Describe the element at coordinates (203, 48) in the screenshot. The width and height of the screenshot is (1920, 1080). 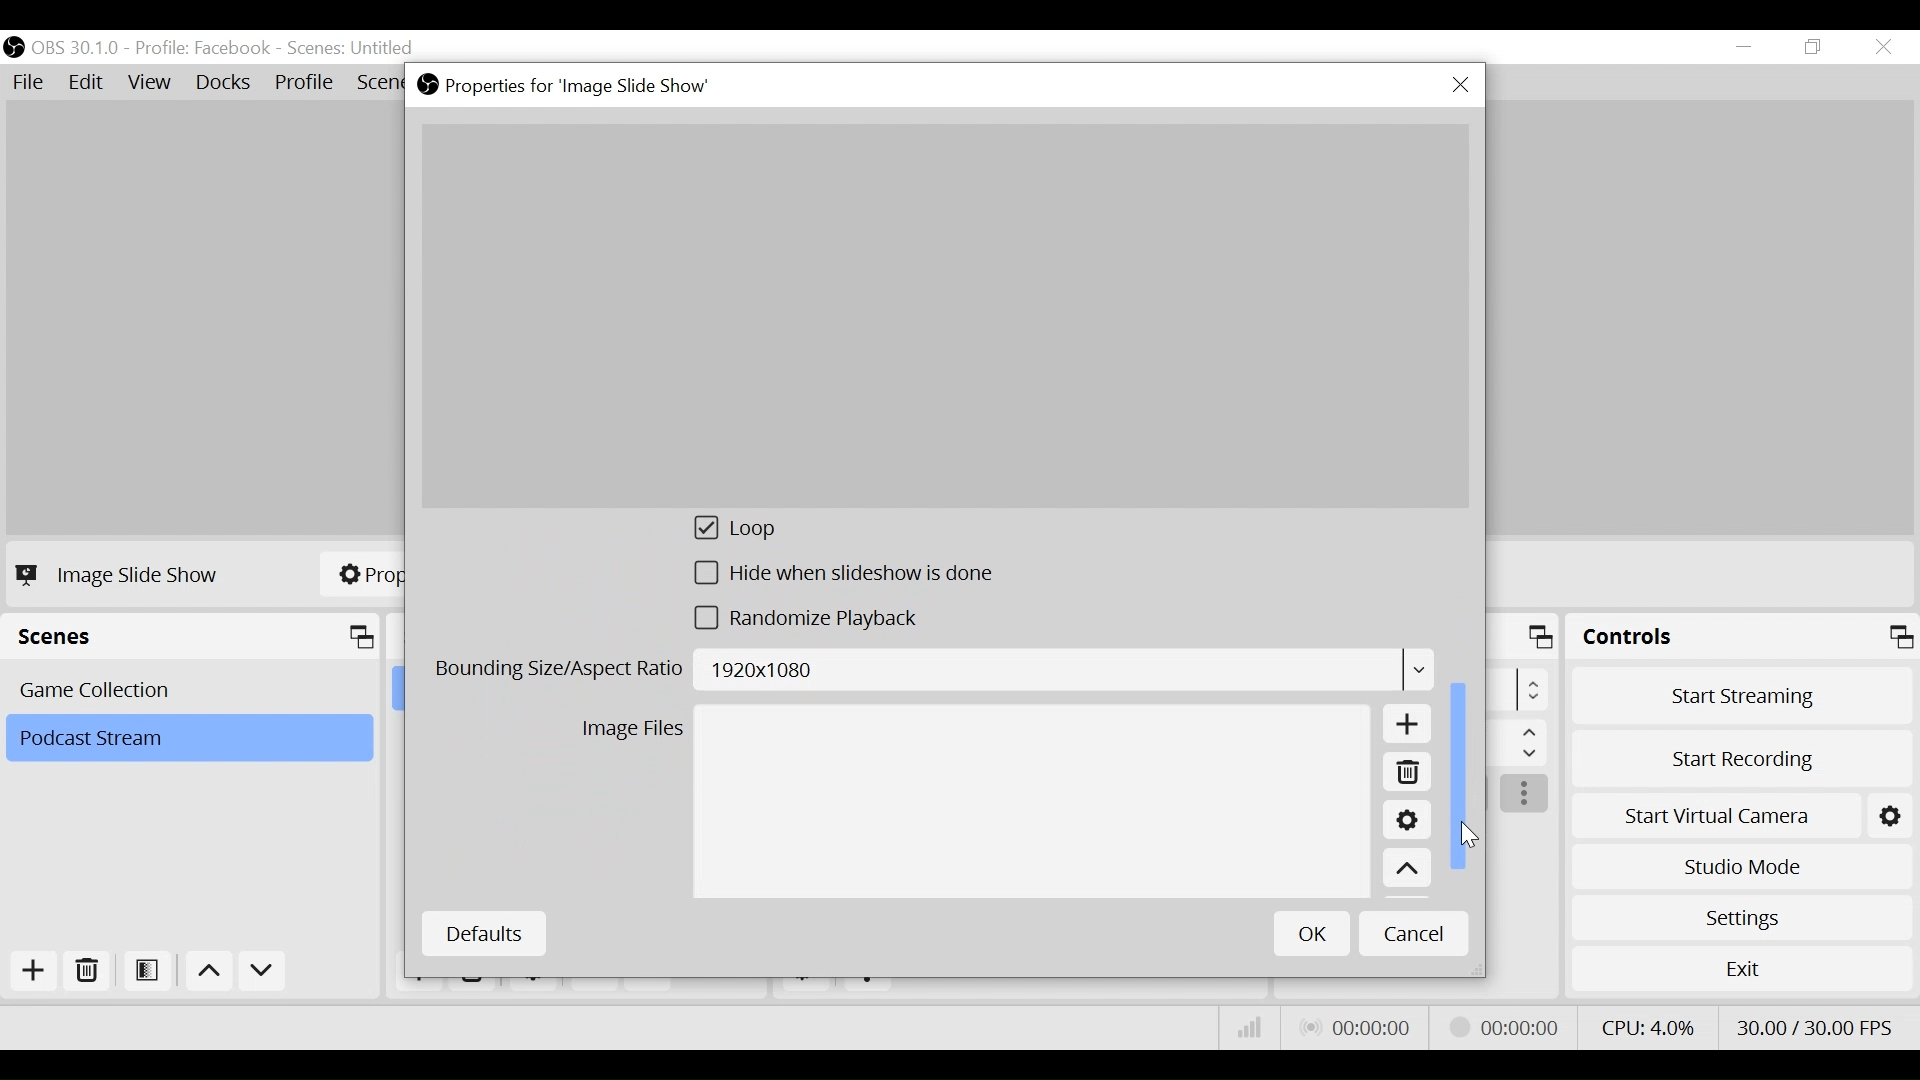
I see `Profile` at that location.